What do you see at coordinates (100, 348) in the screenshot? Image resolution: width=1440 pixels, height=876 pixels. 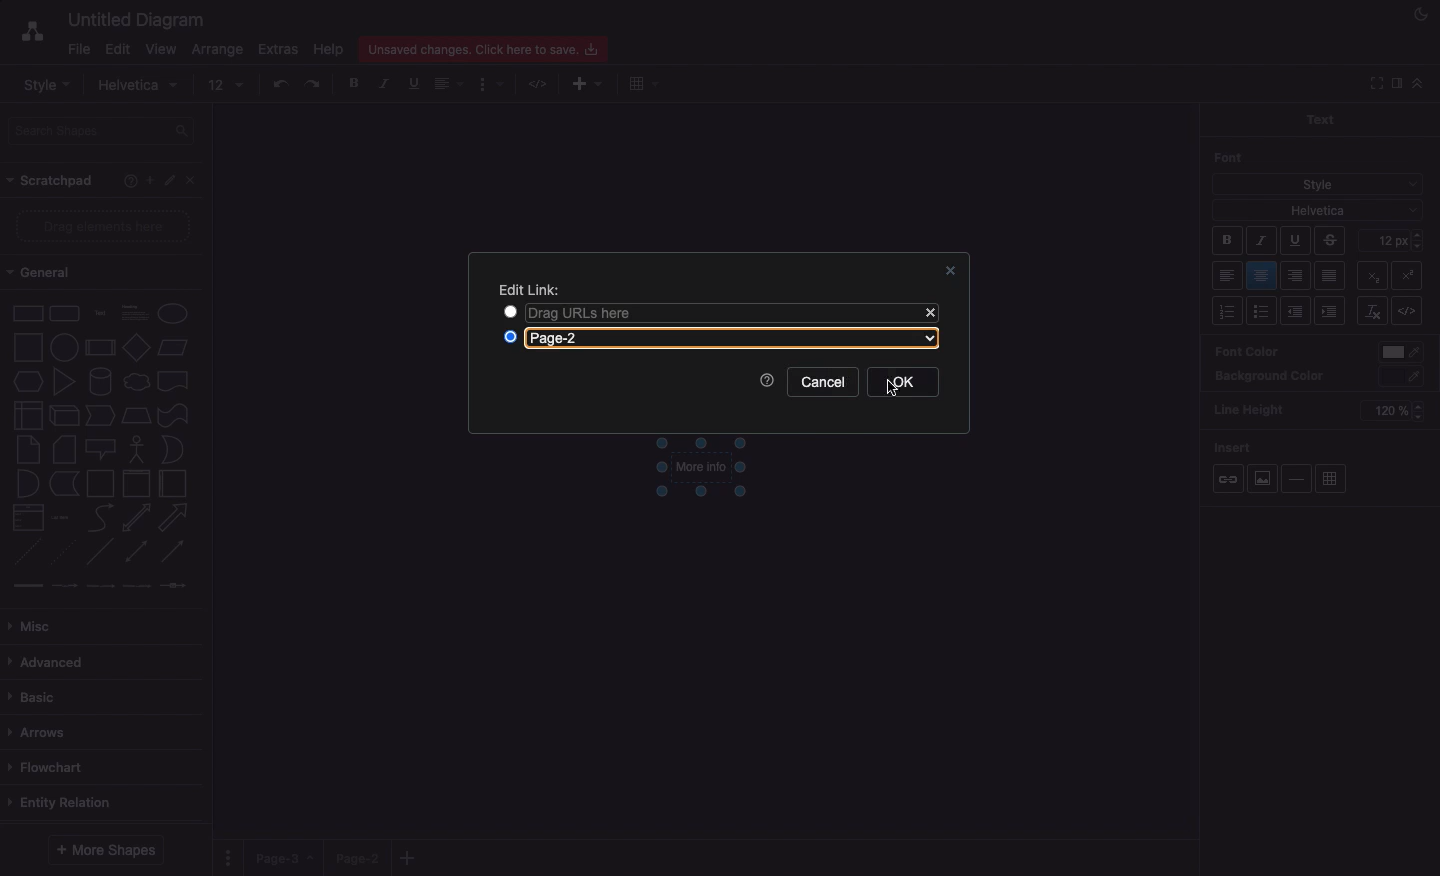 I see `process` at bounding box center [100, 348].